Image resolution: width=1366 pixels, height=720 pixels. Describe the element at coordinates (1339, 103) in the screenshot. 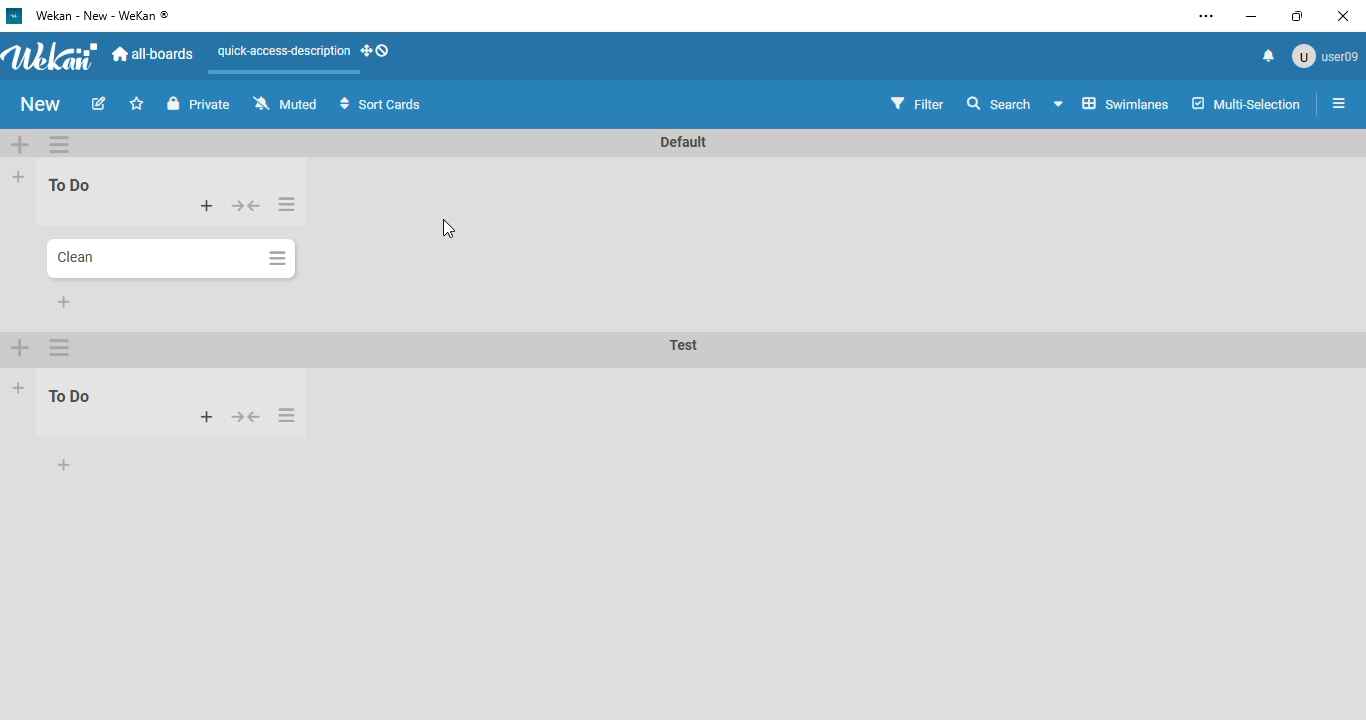

I see `open sidebar or close sidebar` at that location.